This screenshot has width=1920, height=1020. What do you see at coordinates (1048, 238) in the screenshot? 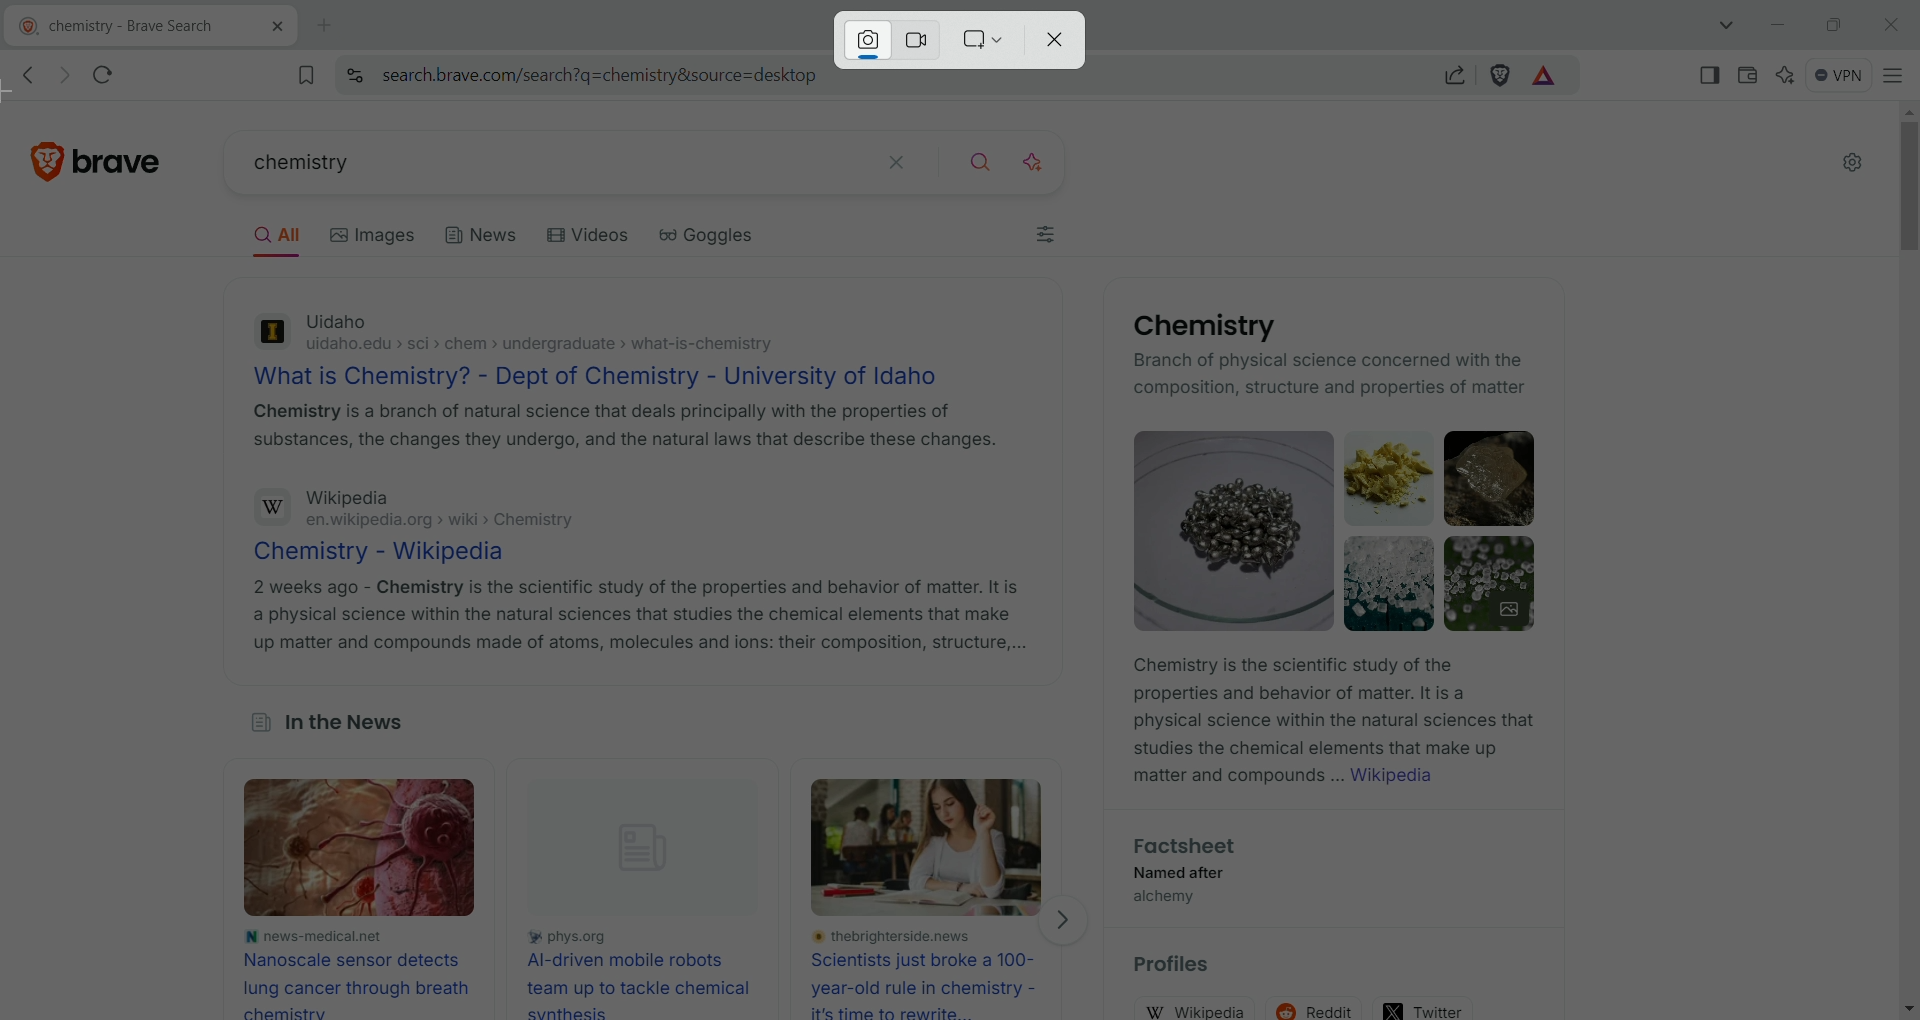
I see `filters` at bounding box center [1048, 238].